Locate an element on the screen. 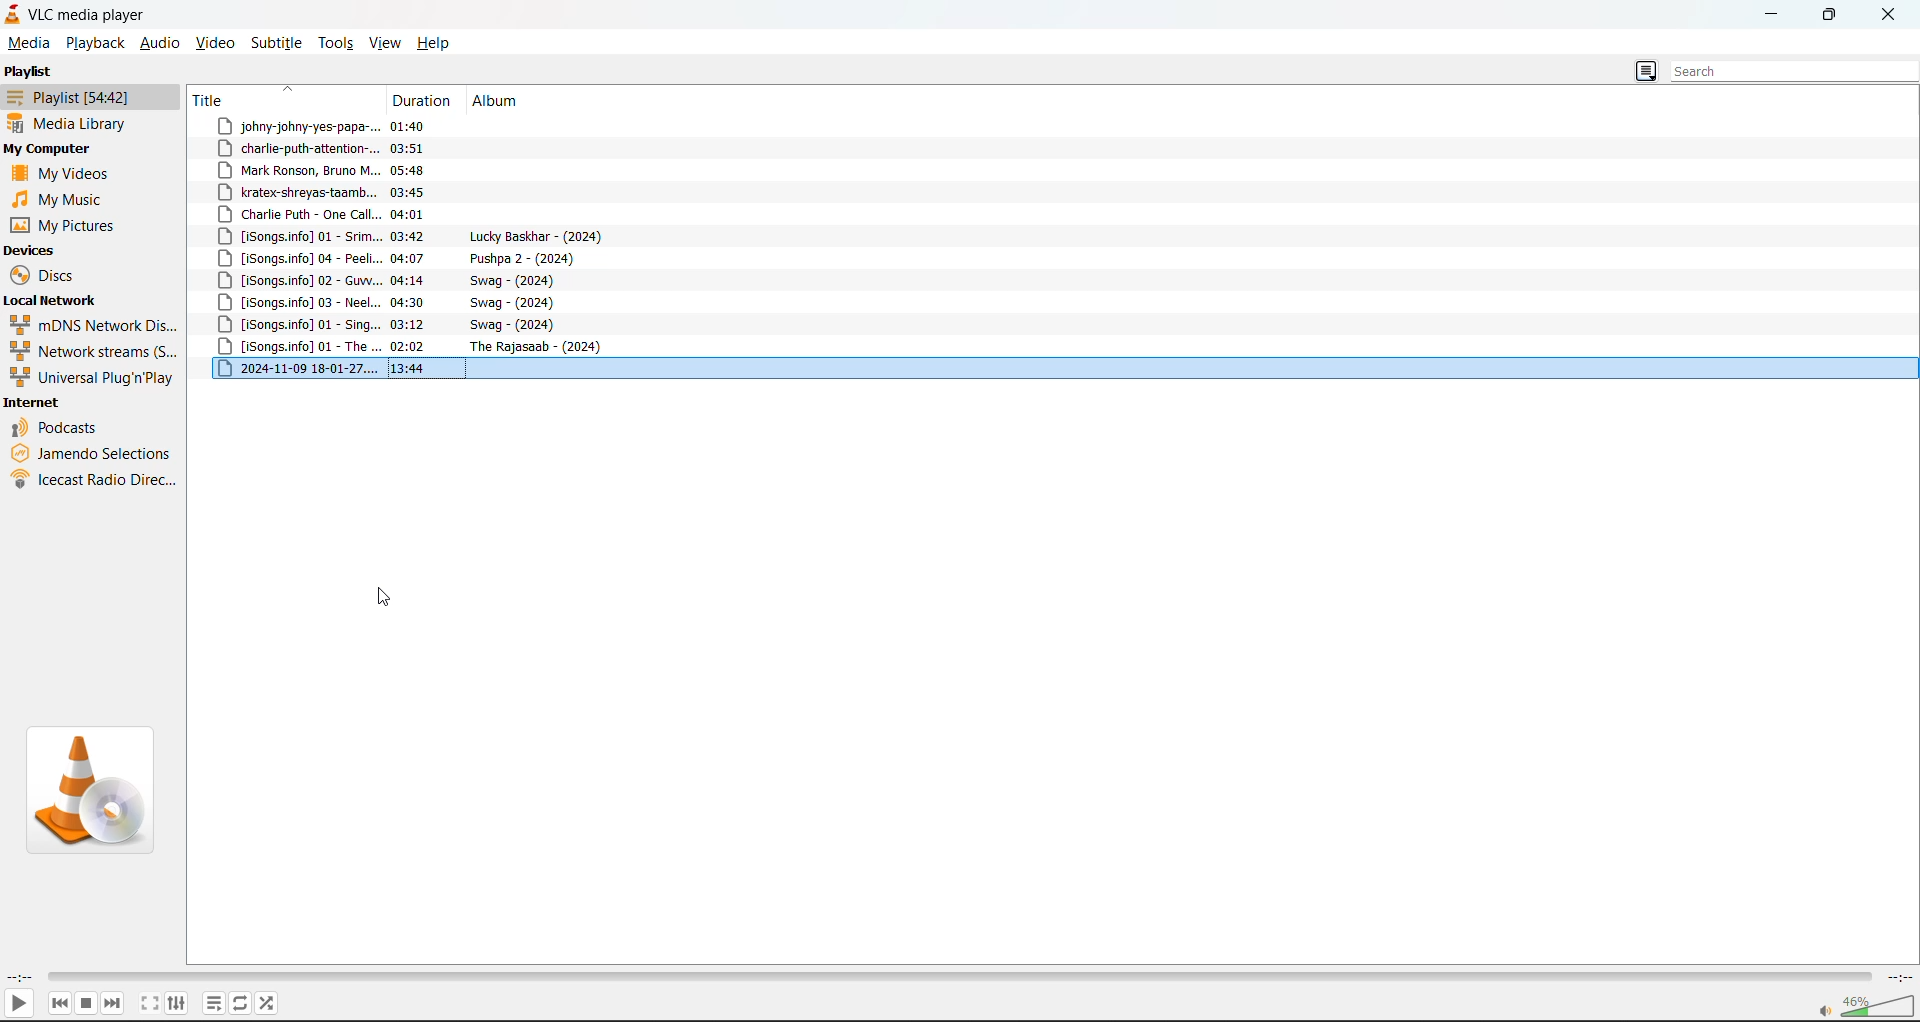  album is located at coordinates (496, 101).